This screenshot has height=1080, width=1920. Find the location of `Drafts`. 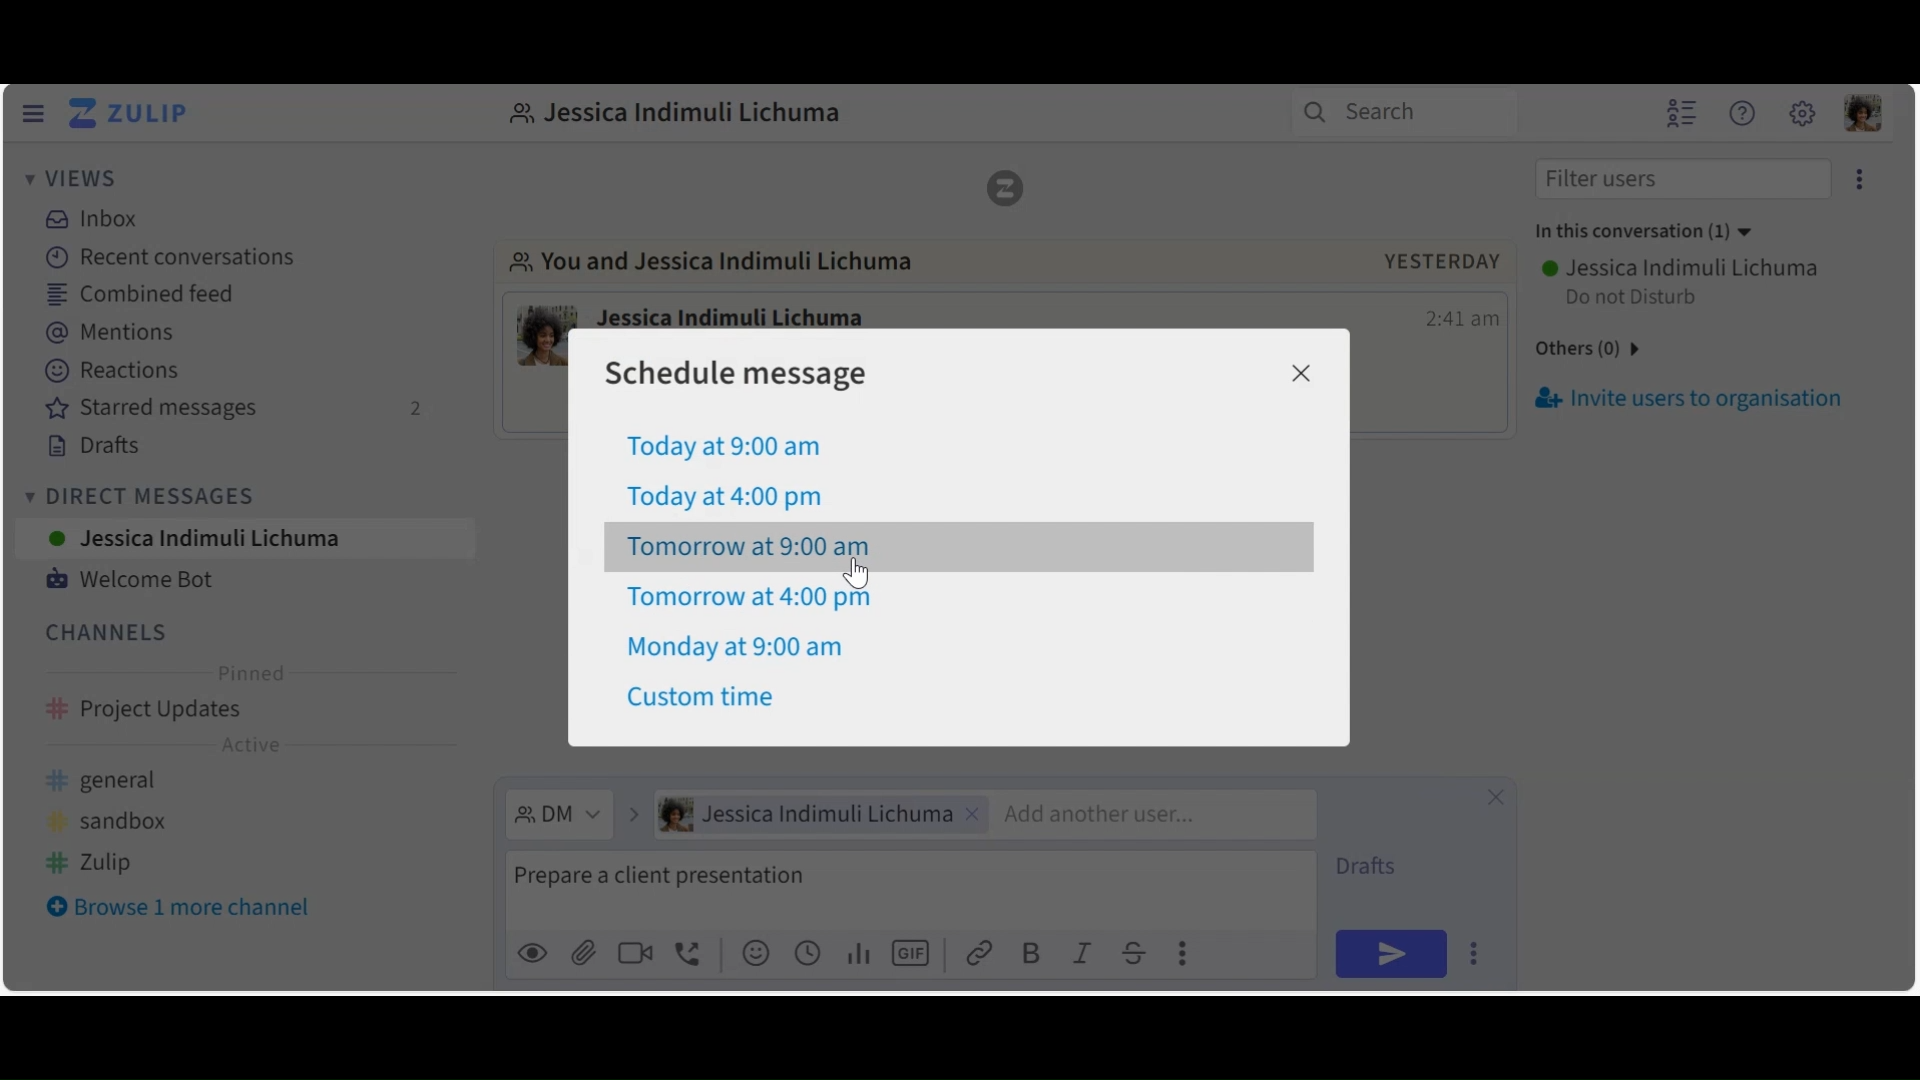

Drafts is located at coordinates (107, 449).